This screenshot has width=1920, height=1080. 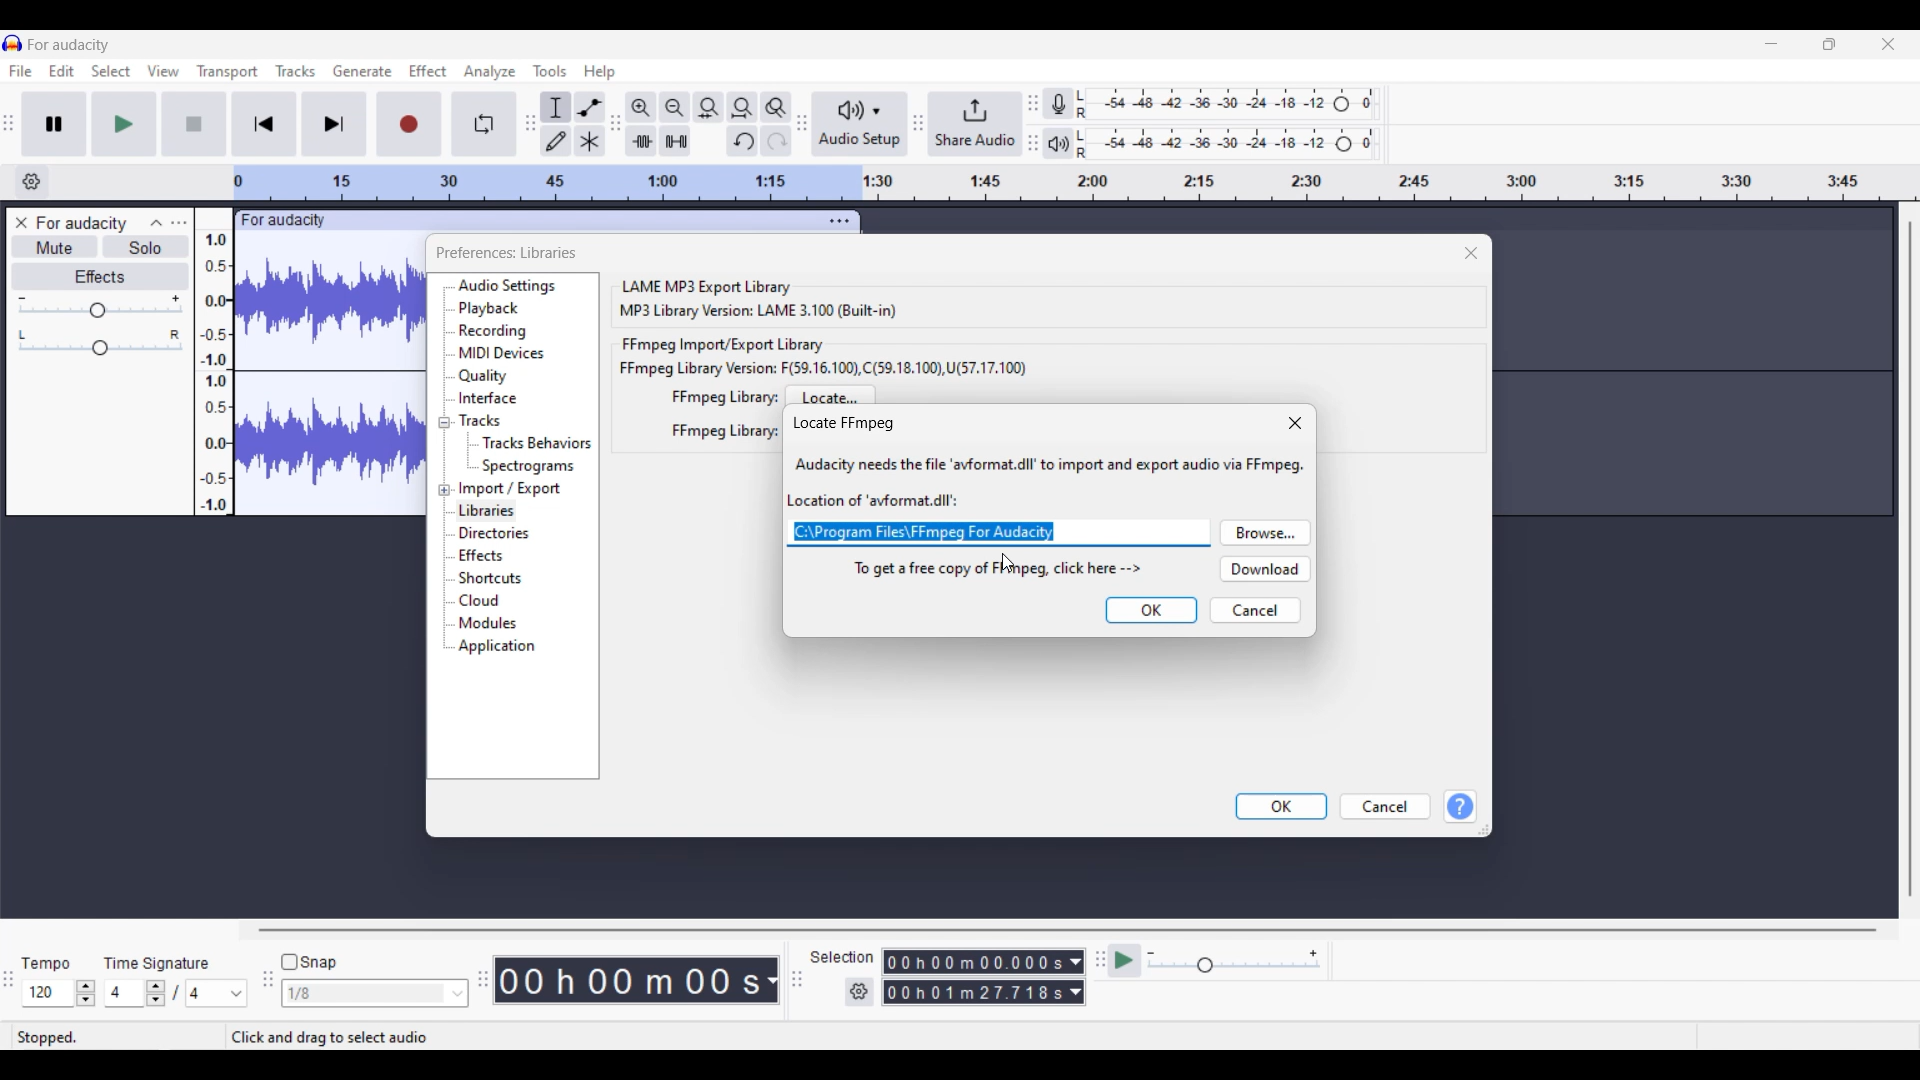 What do you see at coordinates (479, 420) in the screenshot?
I see `Tracks` at bounding box center [479, 420].